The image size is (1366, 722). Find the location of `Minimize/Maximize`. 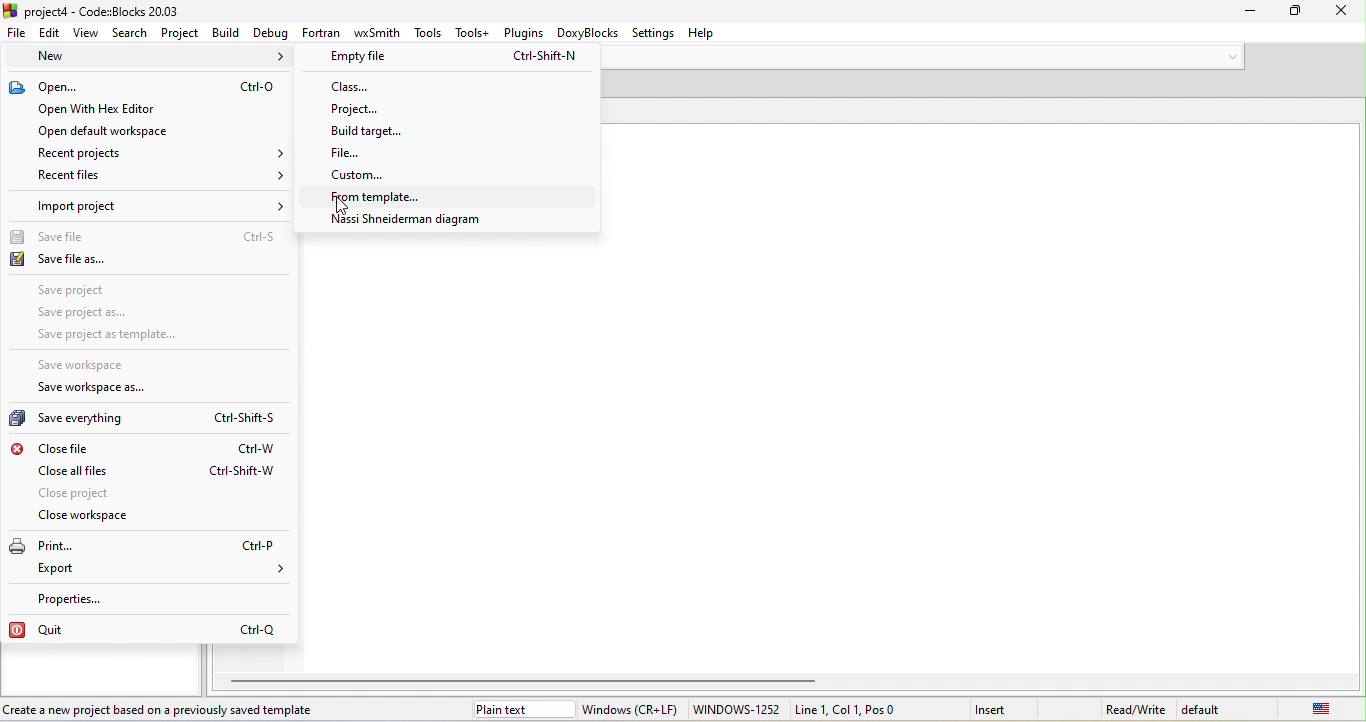

Minimize/Maximize is located at coordinates (1287, 12).